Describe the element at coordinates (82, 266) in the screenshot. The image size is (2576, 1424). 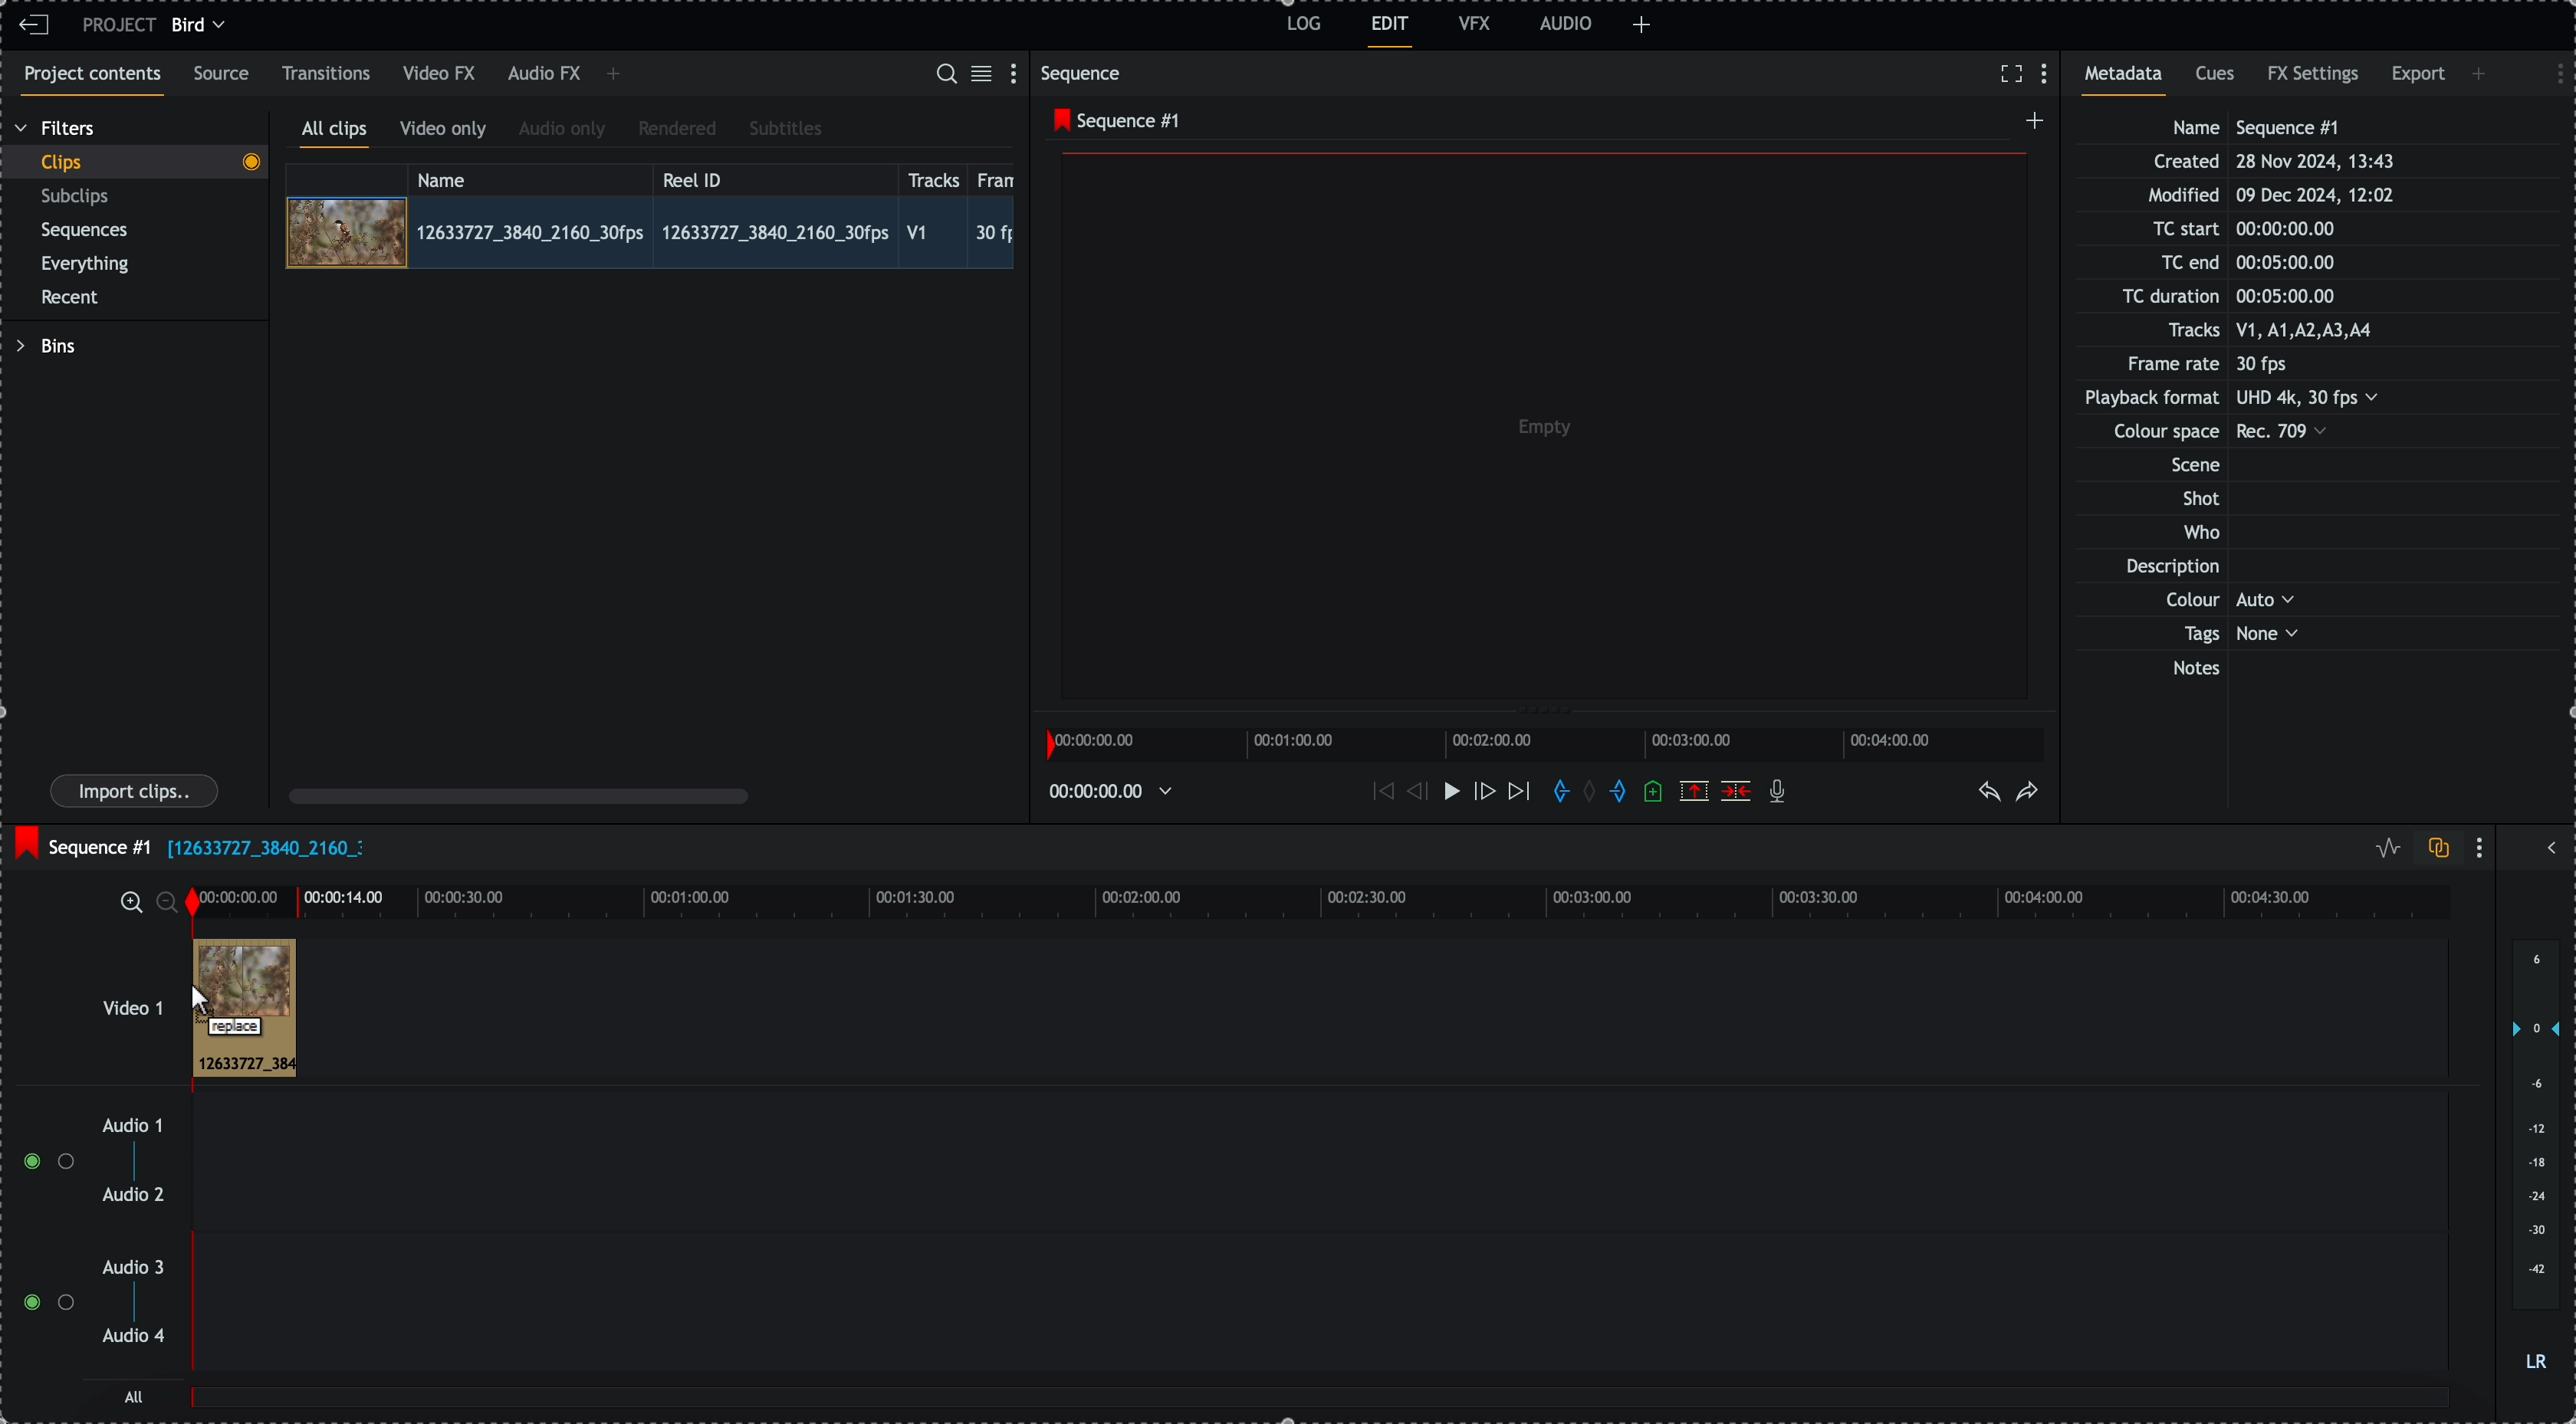
I see `` at that location.